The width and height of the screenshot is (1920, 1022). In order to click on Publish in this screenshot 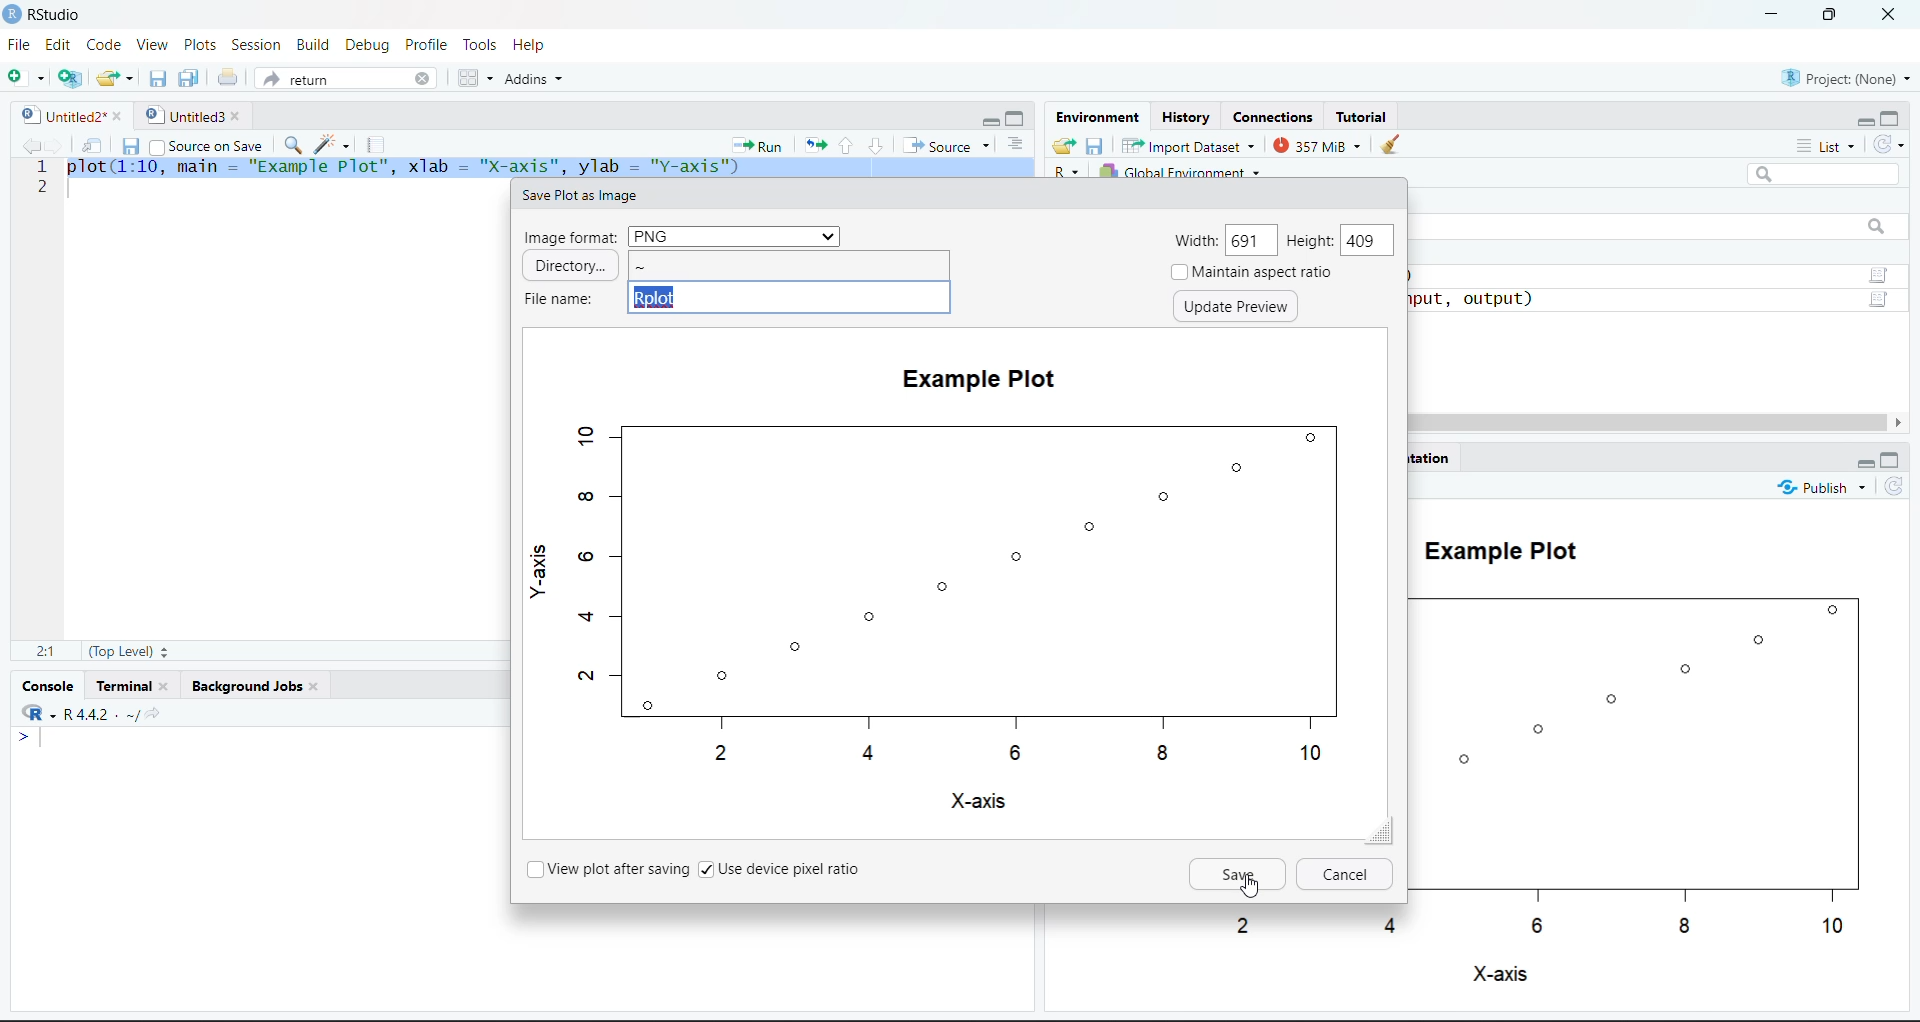, I will do `click(1821, 485)`.